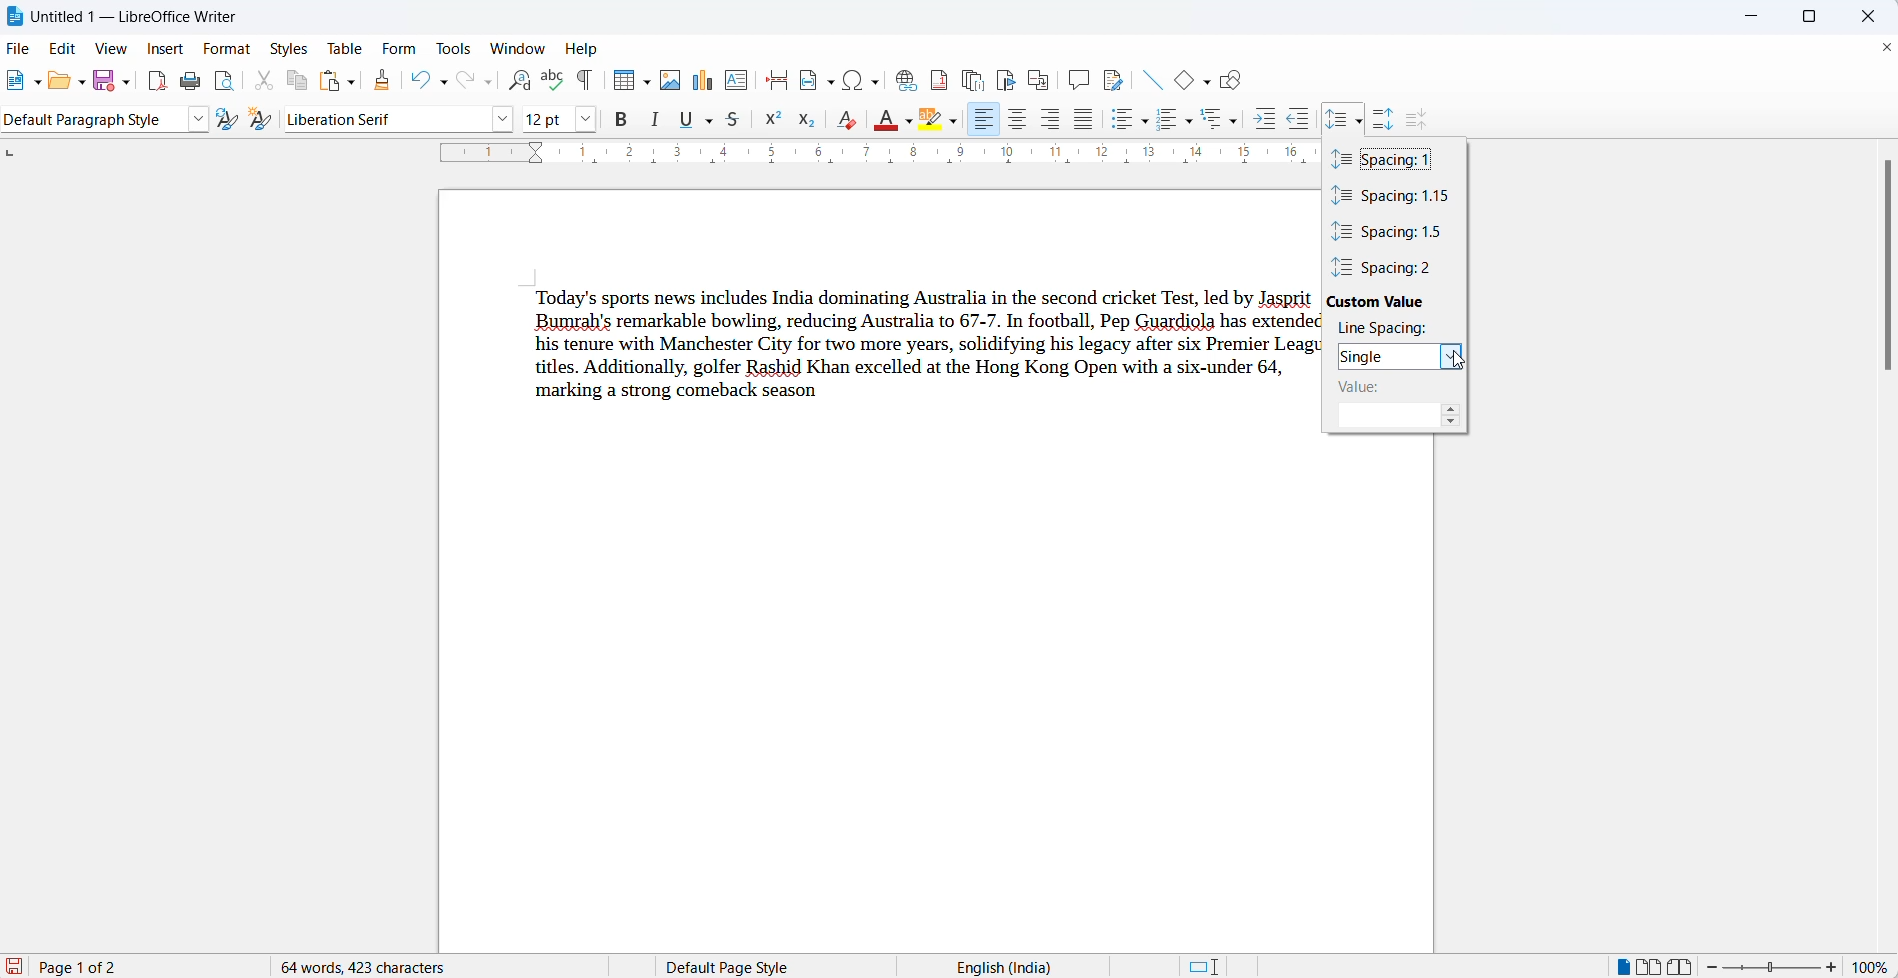  What do you see at coordinates (816, 81) in the screenshot?
I see `field` at bounding box center [816, 81].